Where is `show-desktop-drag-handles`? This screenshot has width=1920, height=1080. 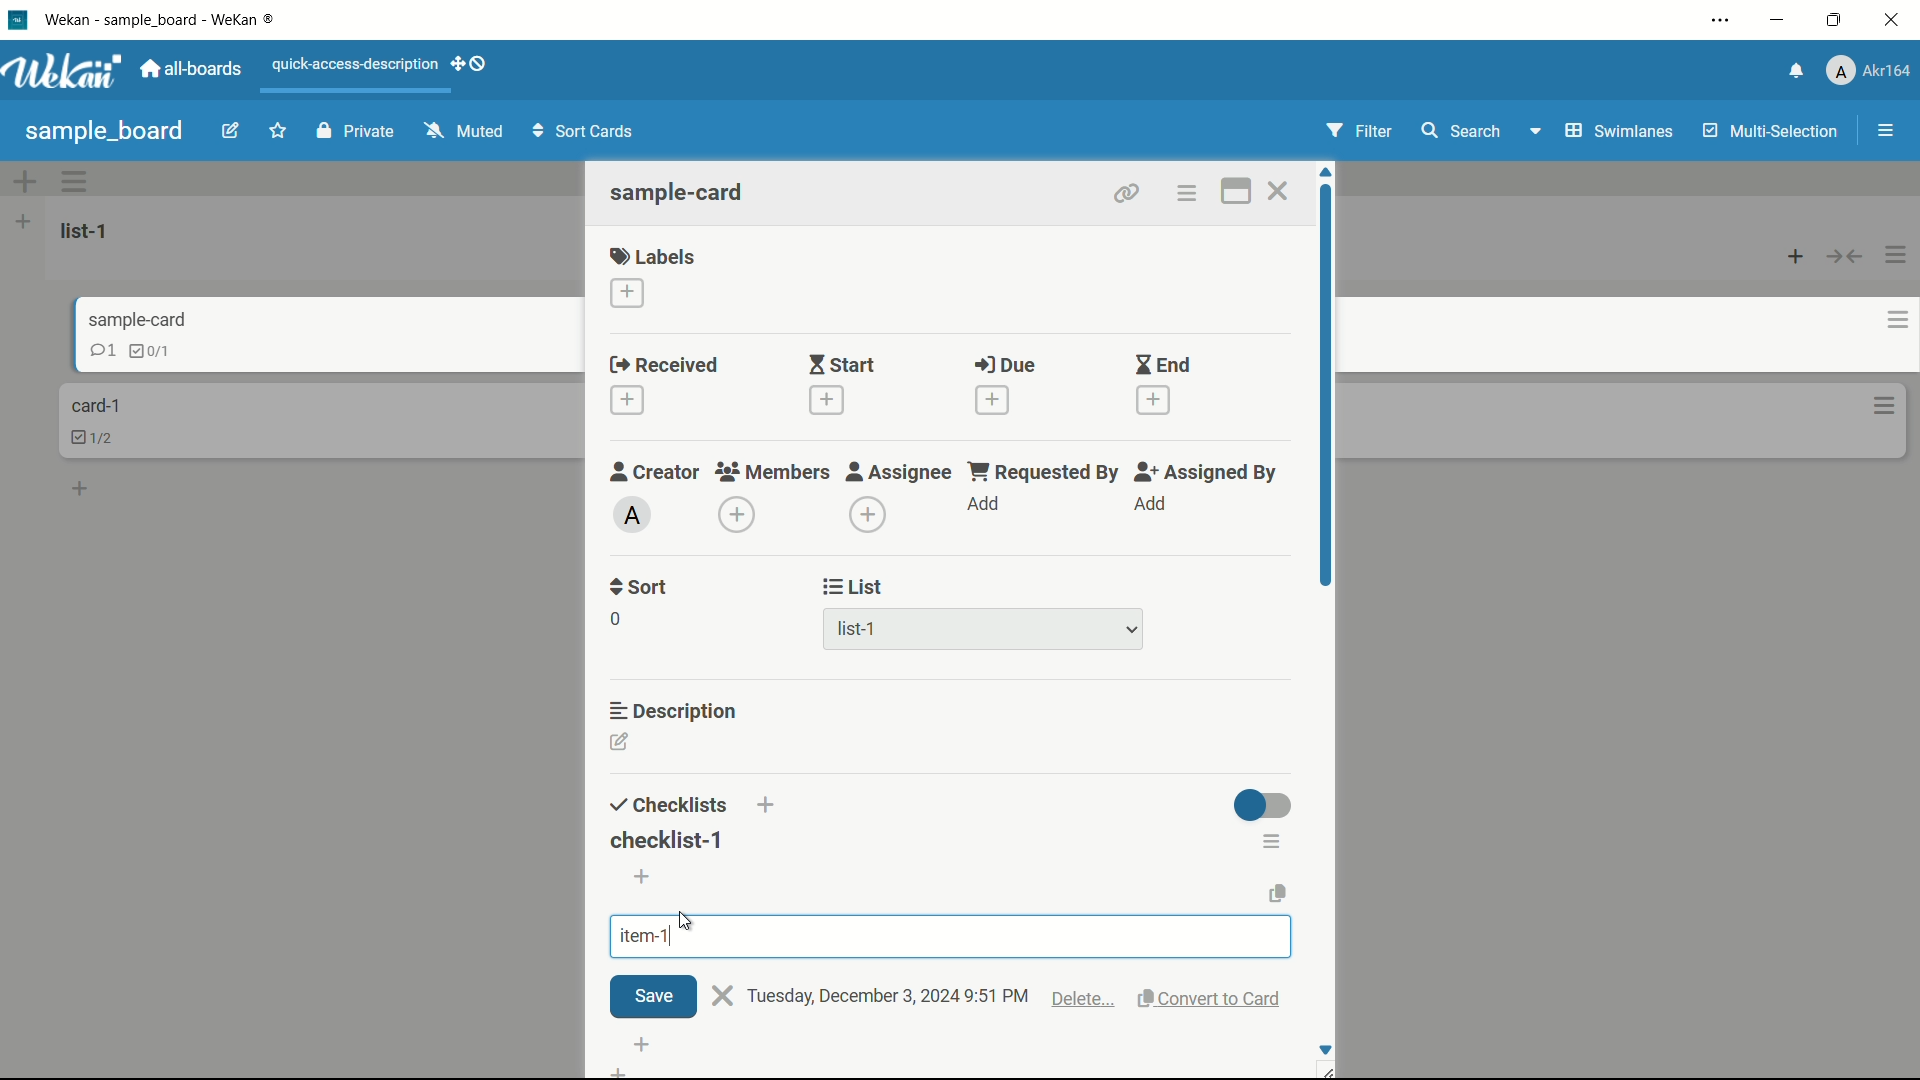 show-desktop-drag-handles is located at coordinates (470, 64).